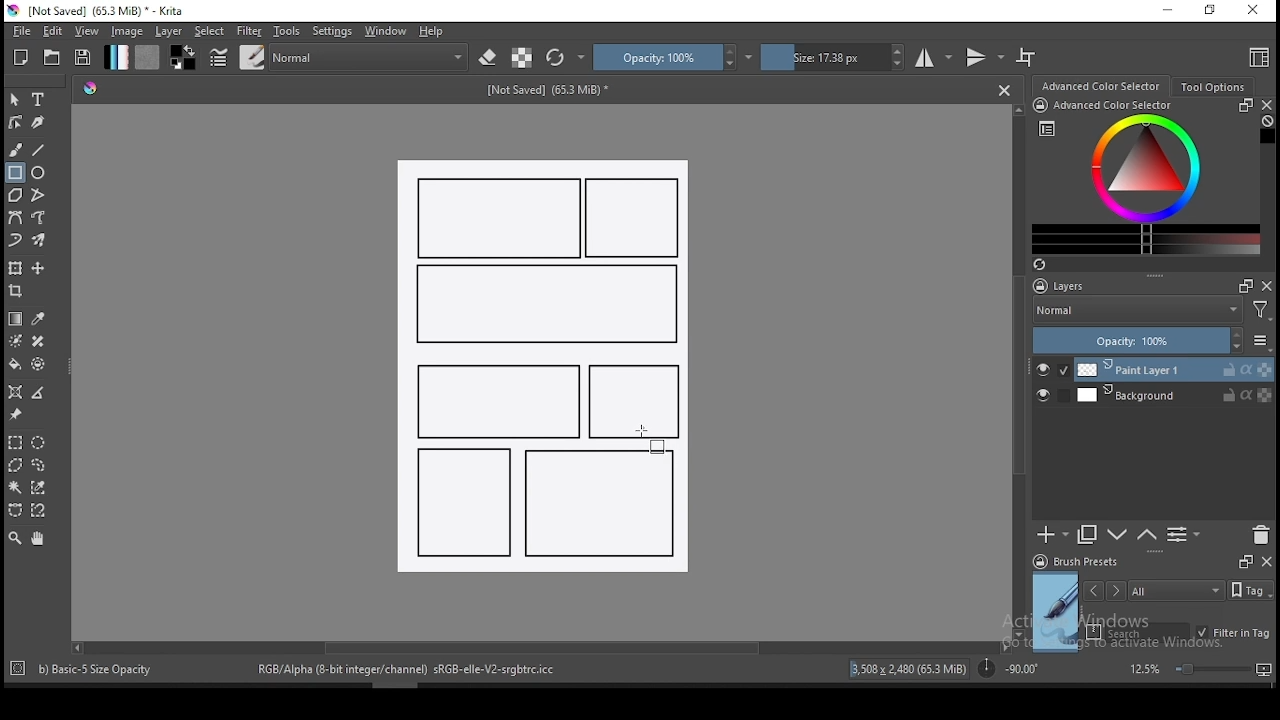 The height and width of the screenshot is (720, 1280). What do you see at coordinates (17, 149) in the screenshot?
I see `brush tool` at bounding box center [17, 149].